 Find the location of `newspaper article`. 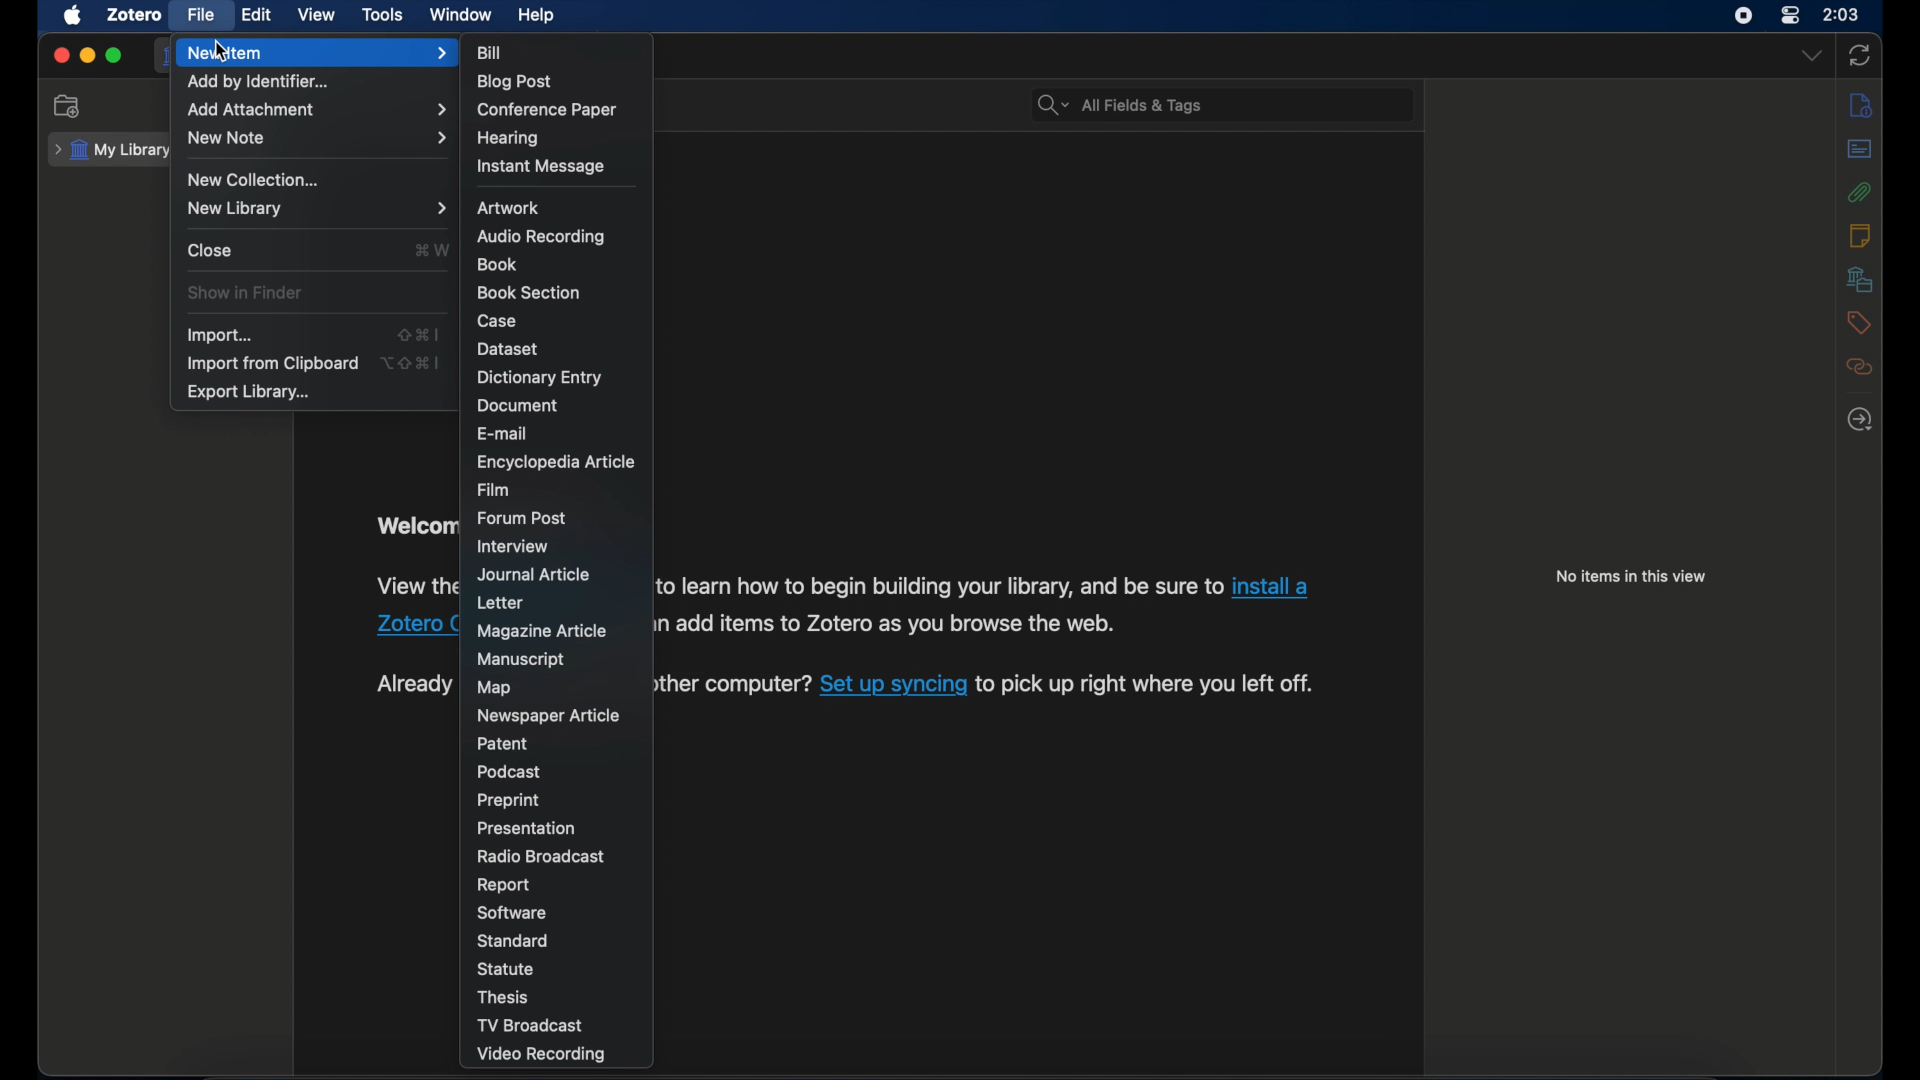

newspaper article is located at coordinates (550, 717).